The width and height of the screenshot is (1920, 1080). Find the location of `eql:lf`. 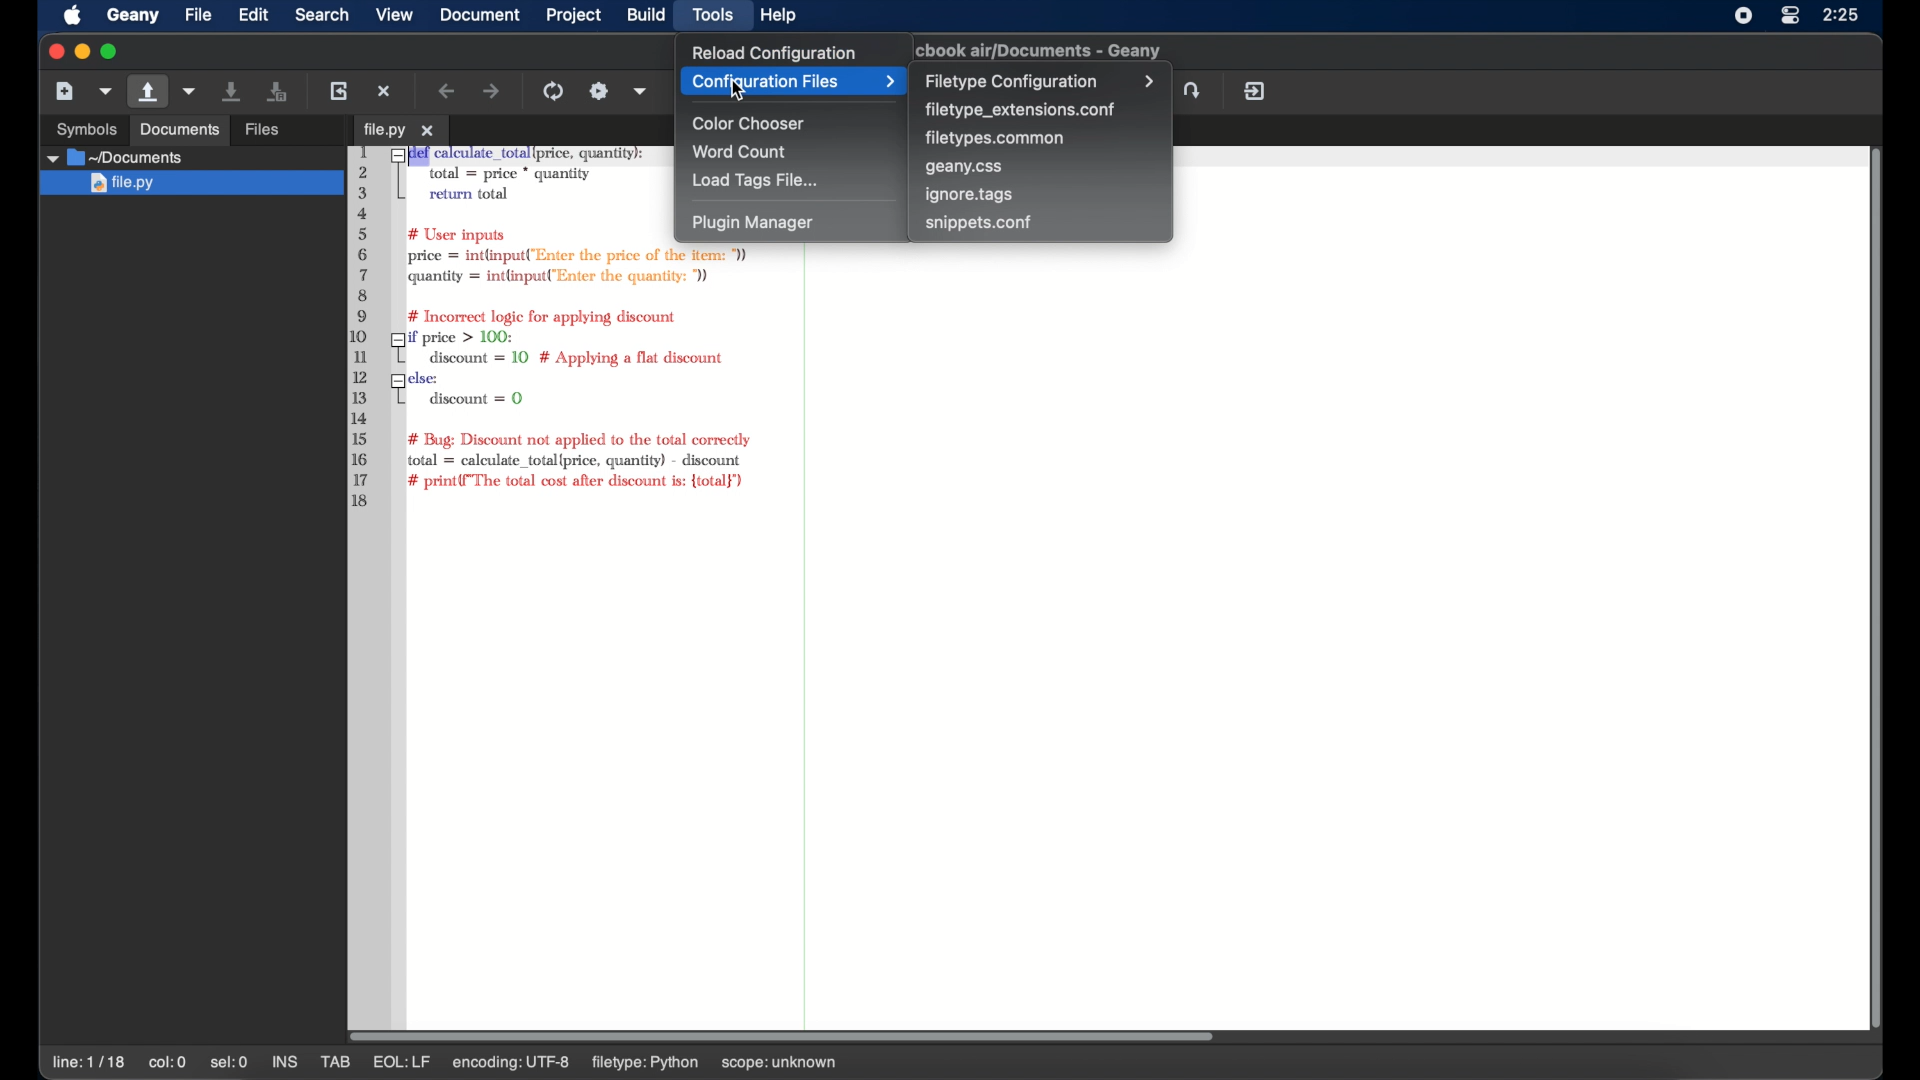

eql:lf is located at coordinates (462, 1062).